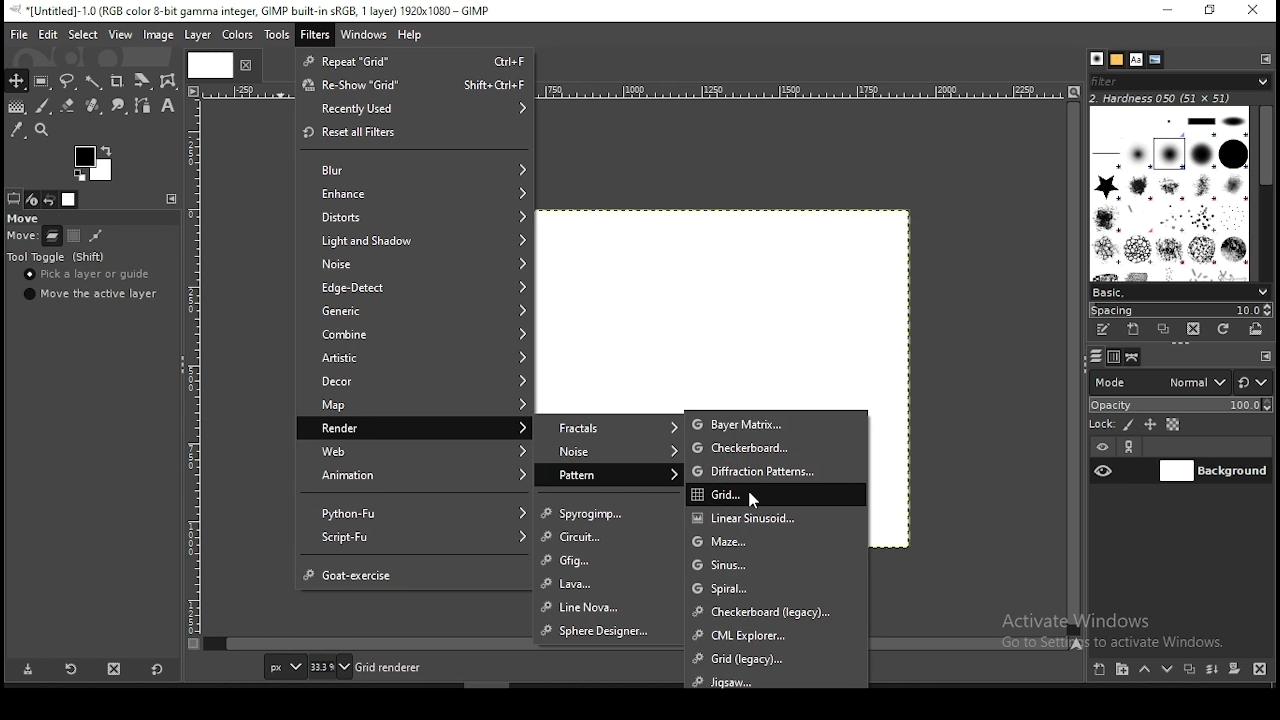  Describe the element at coordinates (1162, 99) in the screenshot. I see `hardness 050` at that location.